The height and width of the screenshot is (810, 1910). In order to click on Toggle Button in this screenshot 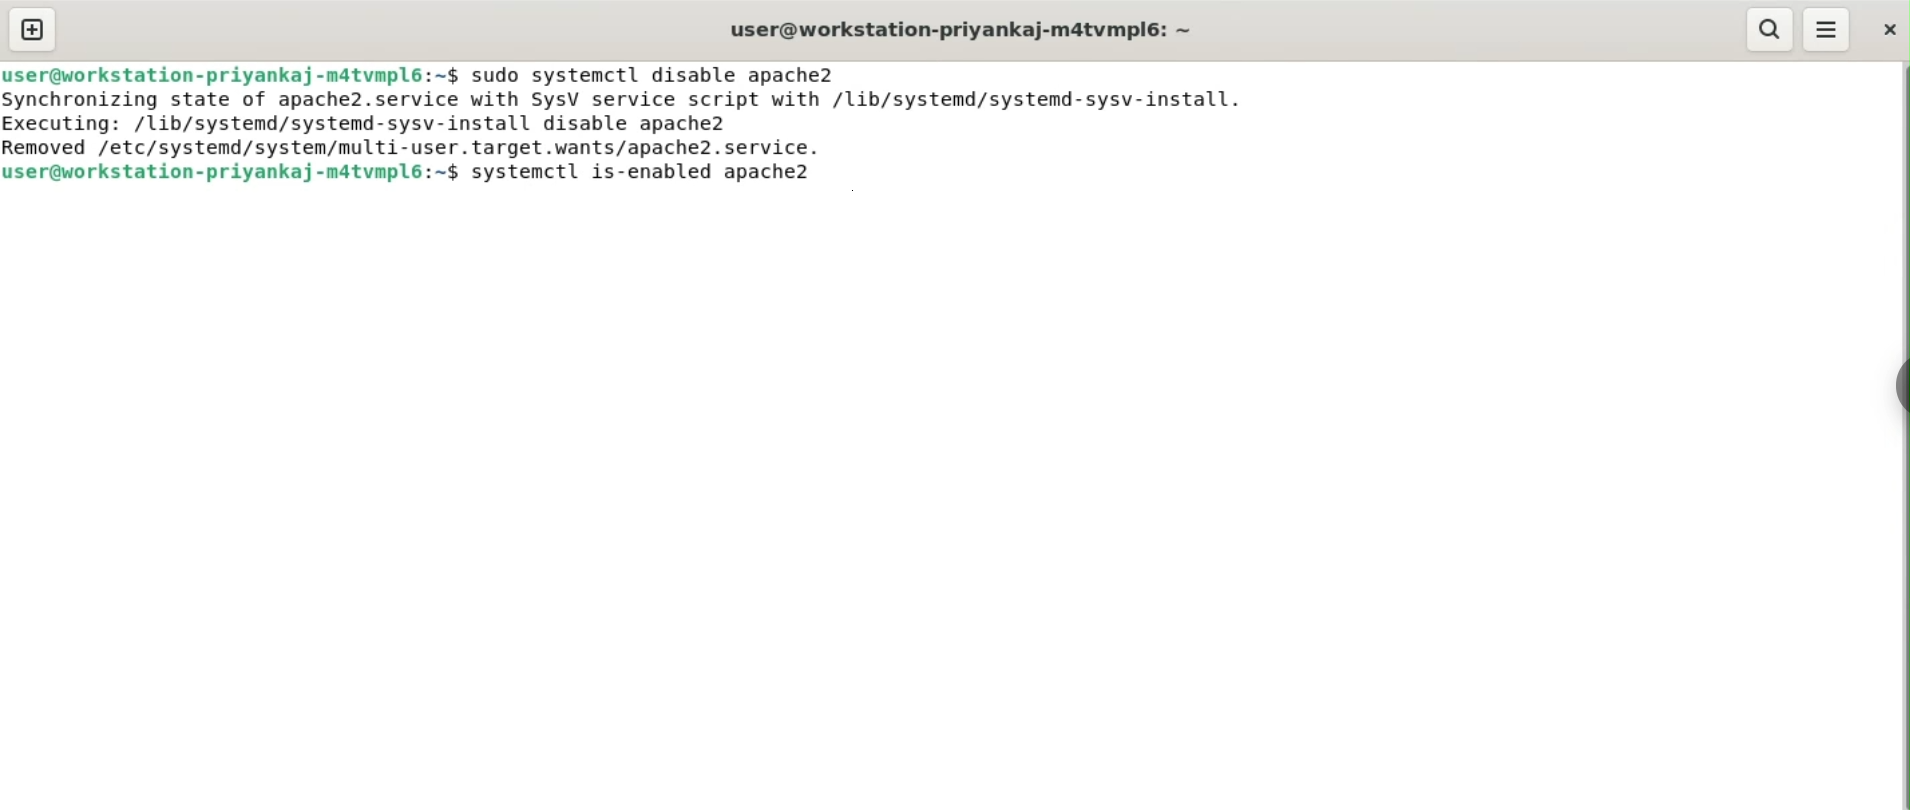, I will do `click(1892, 387)`.